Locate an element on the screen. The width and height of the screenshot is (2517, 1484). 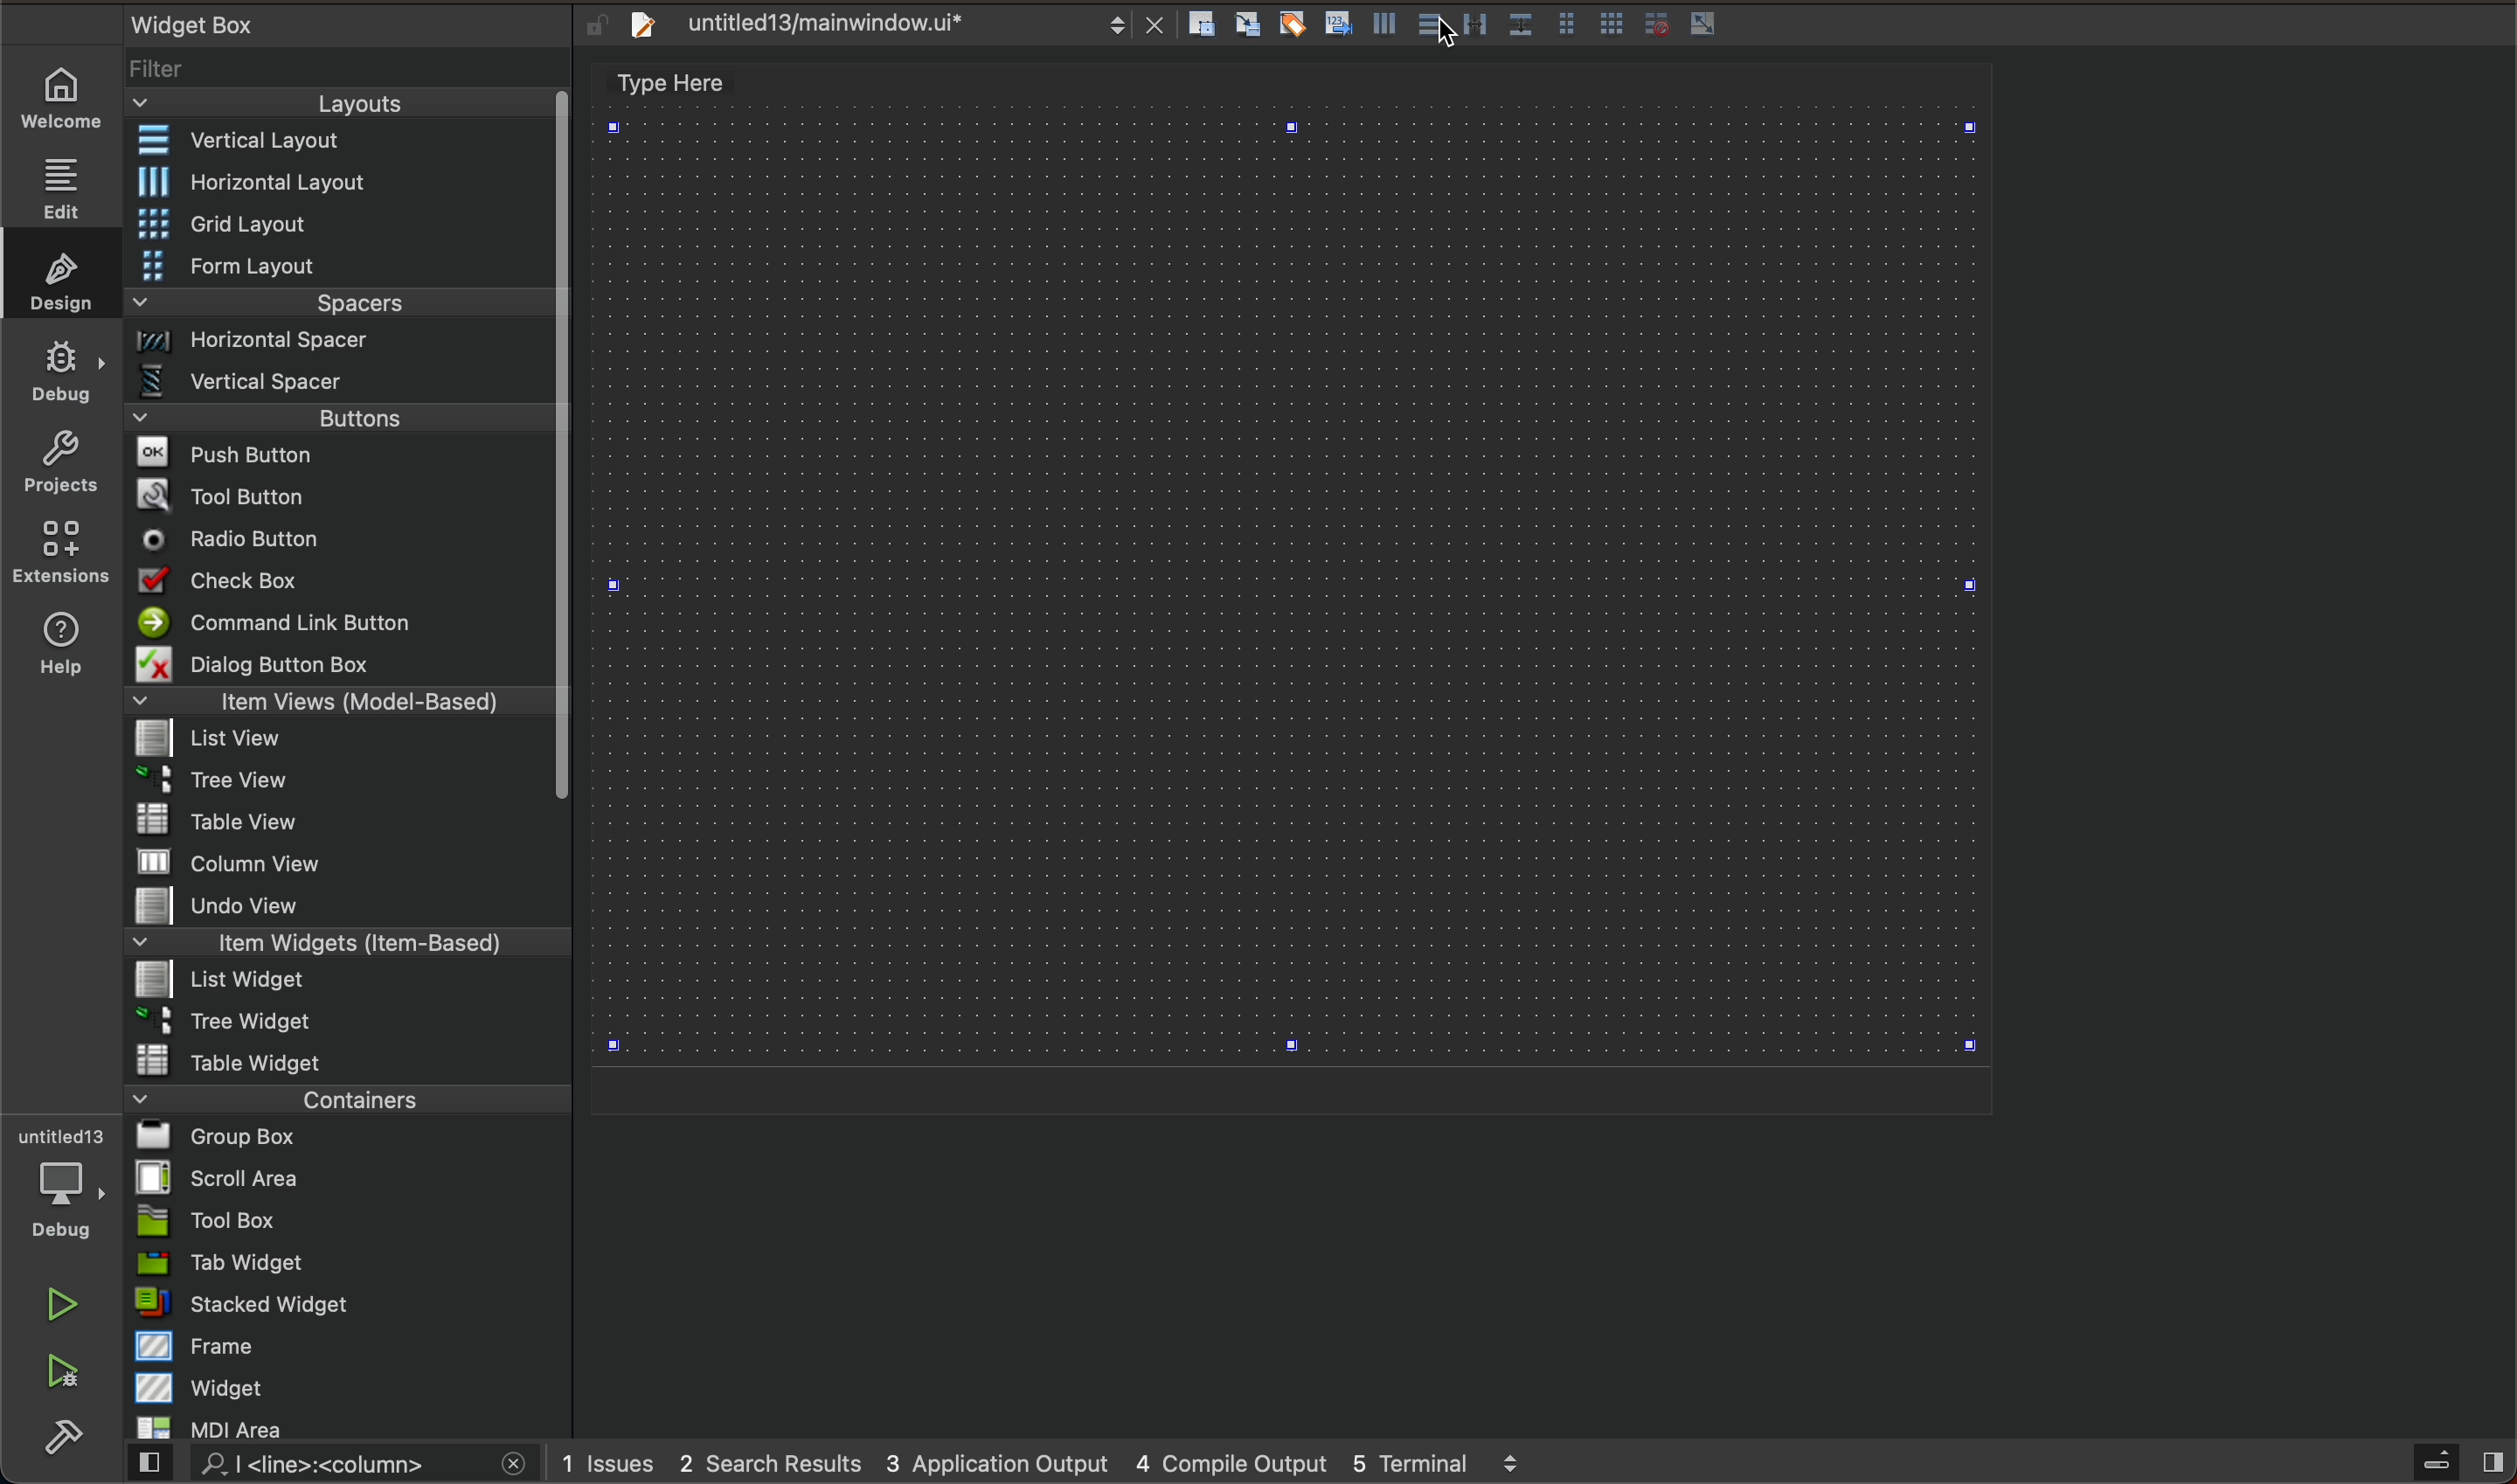
 is located at coordinates (1249, 23).